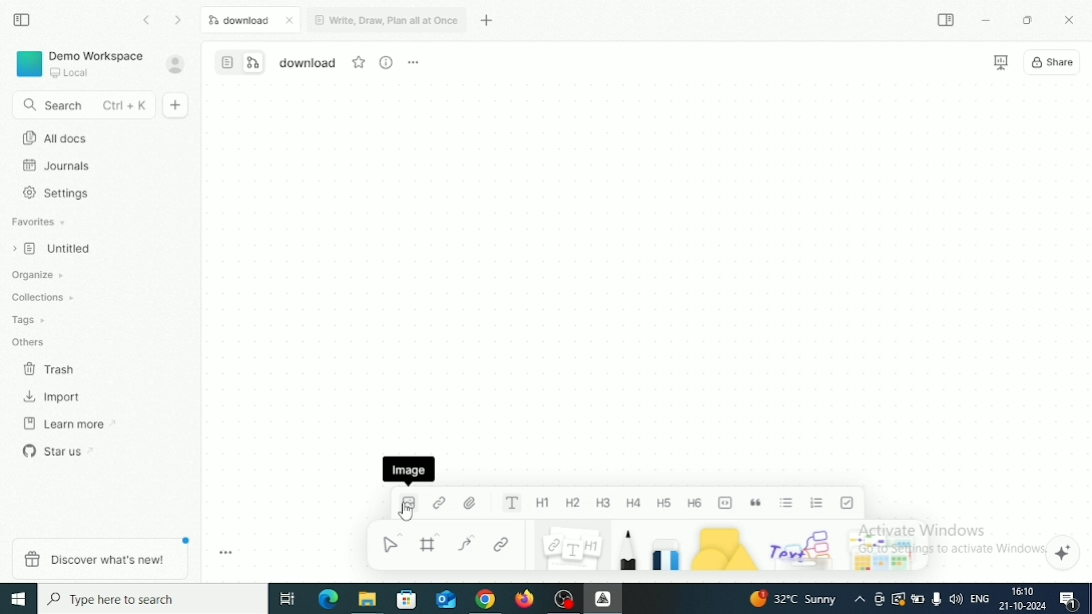 This screenshot has width=1092, height=614. Describe the element at coordinates (53, 139) in the screenshot. I see `All docs` at that location.